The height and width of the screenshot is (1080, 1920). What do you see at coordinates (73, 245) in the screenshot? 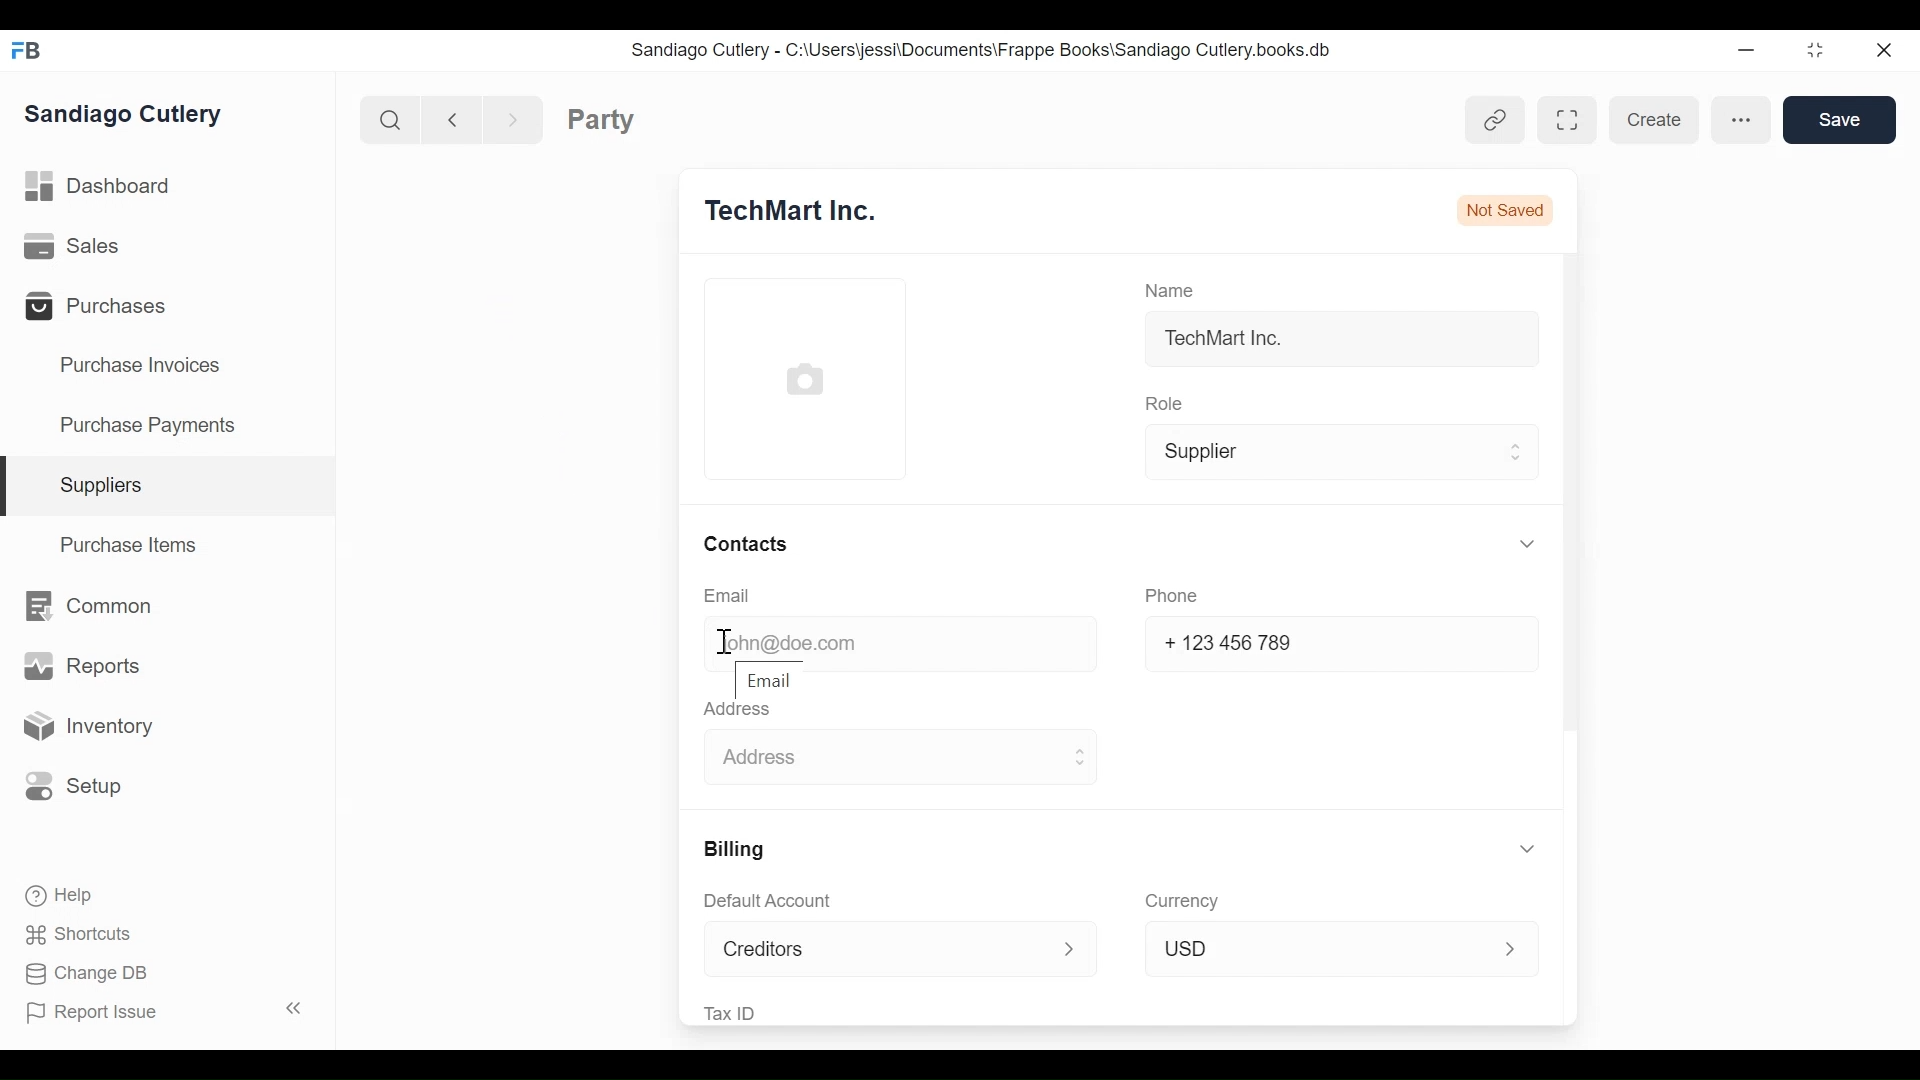
I see `Sales` at bounding box center [73, 245].